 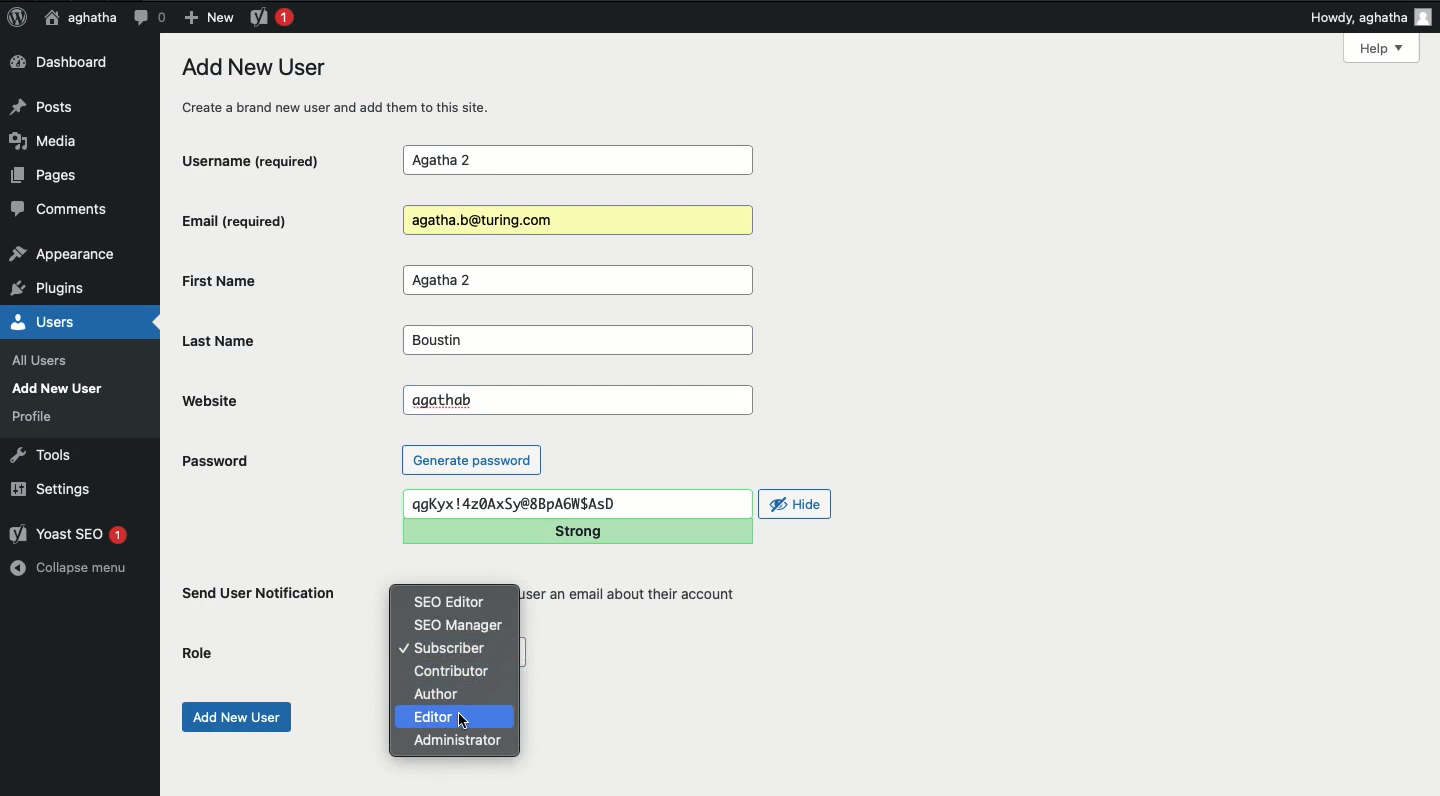 I want to click on Subscriber, so click(x=445, y=646).